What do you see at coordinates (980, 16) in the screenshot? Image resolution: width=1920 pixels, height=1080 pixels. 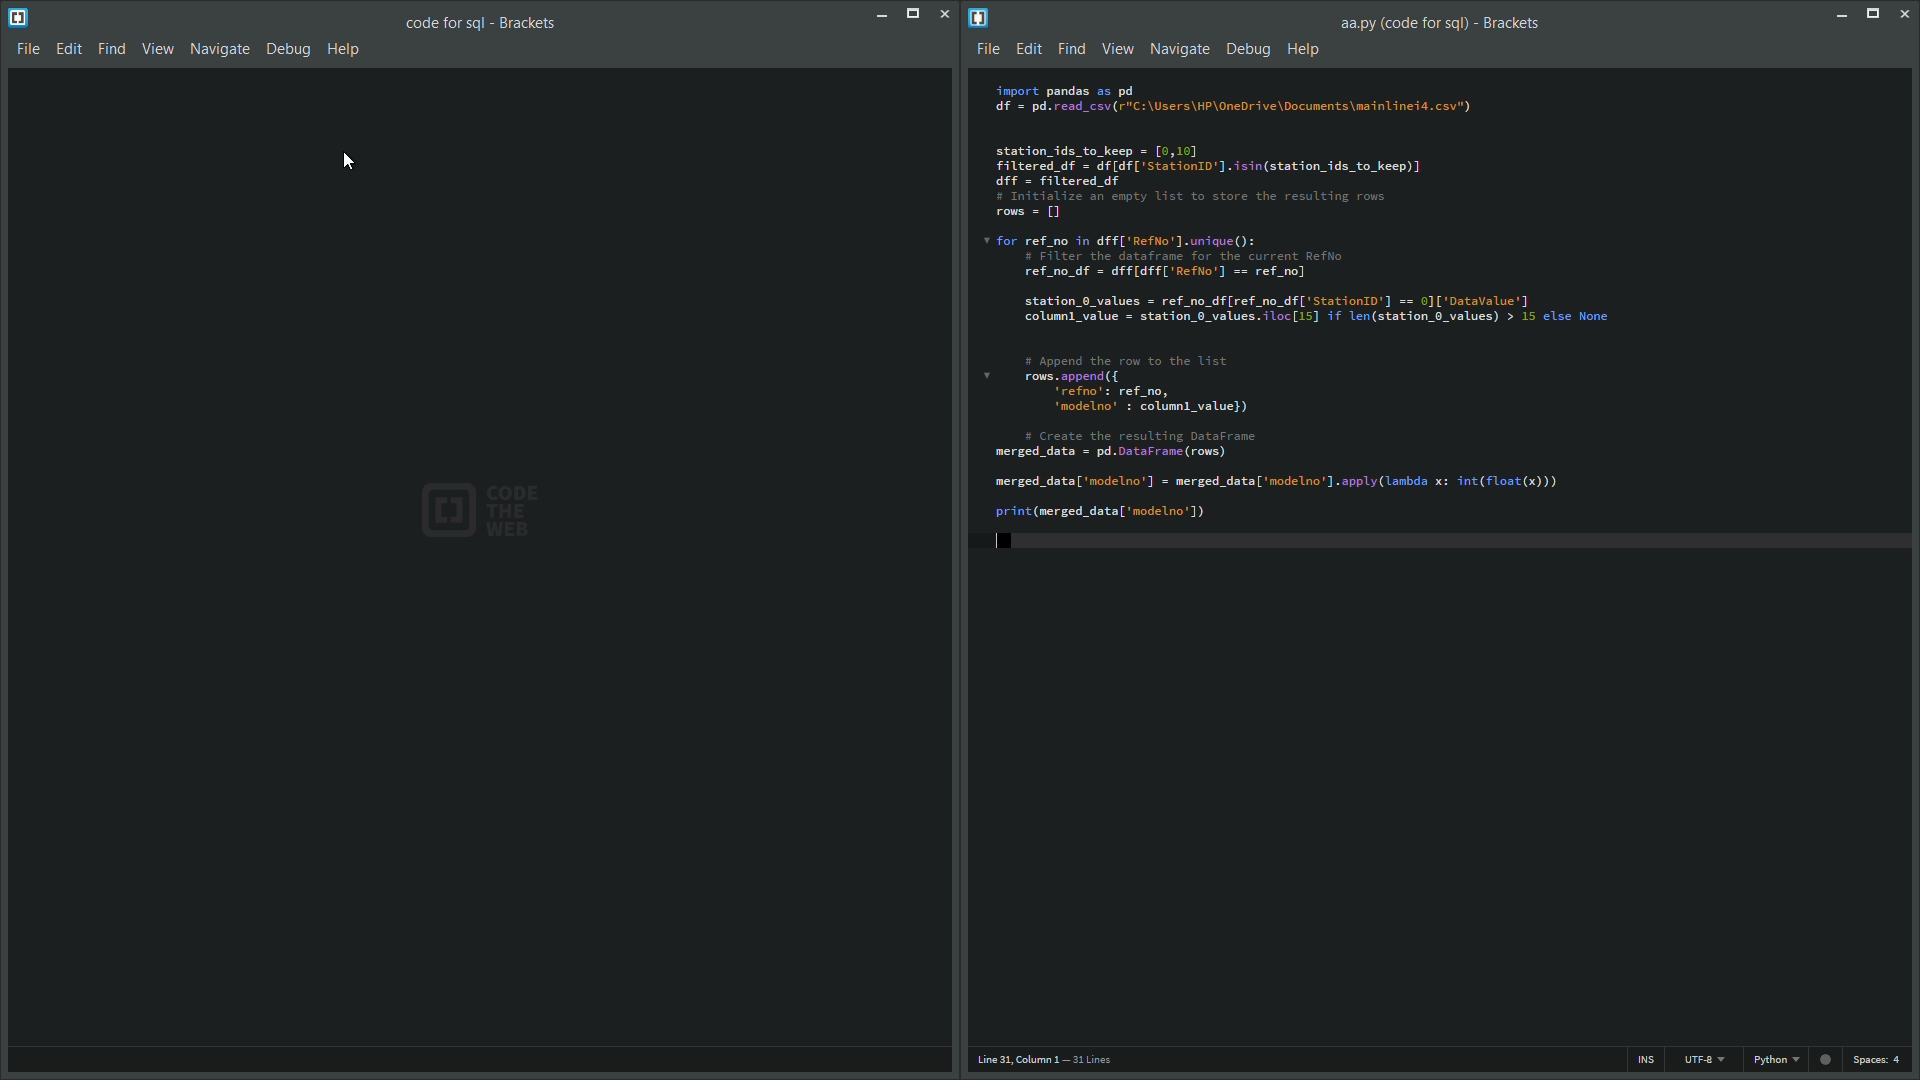 I see `logo` at bounding box center [980, 16].